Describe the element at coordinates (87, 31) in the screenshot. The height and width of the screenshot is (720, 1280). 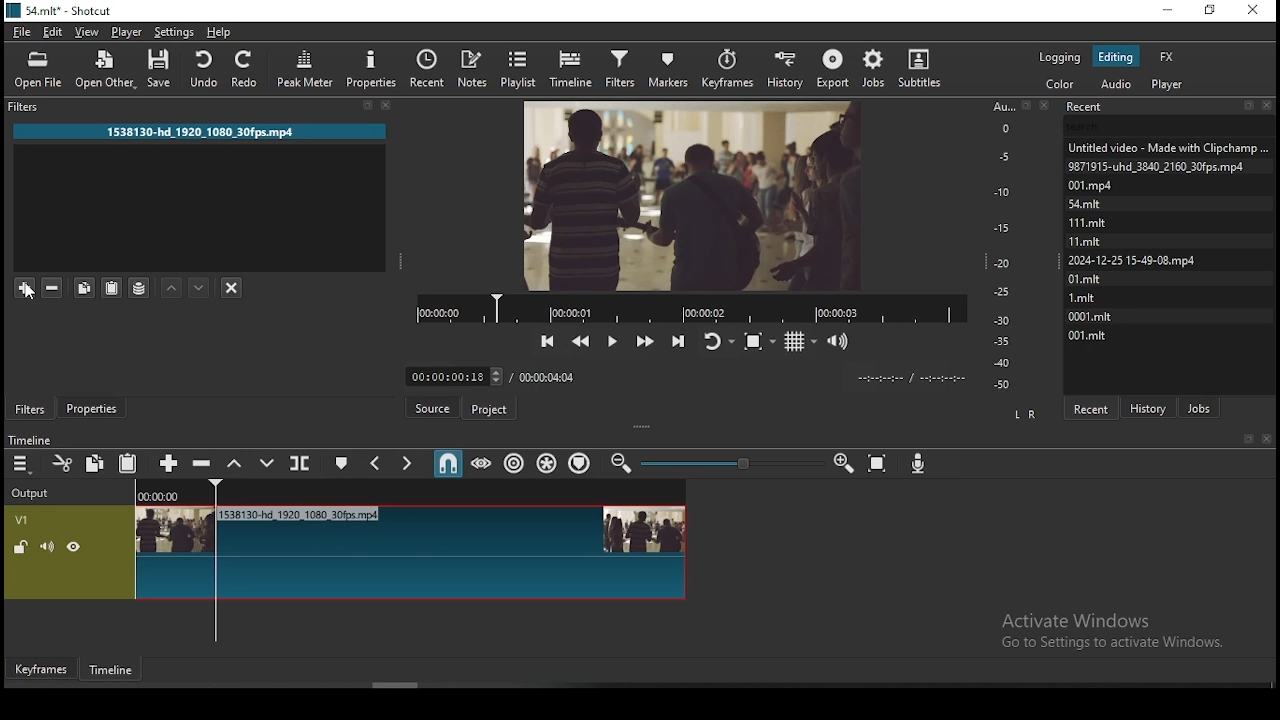
I see `view` at that location.